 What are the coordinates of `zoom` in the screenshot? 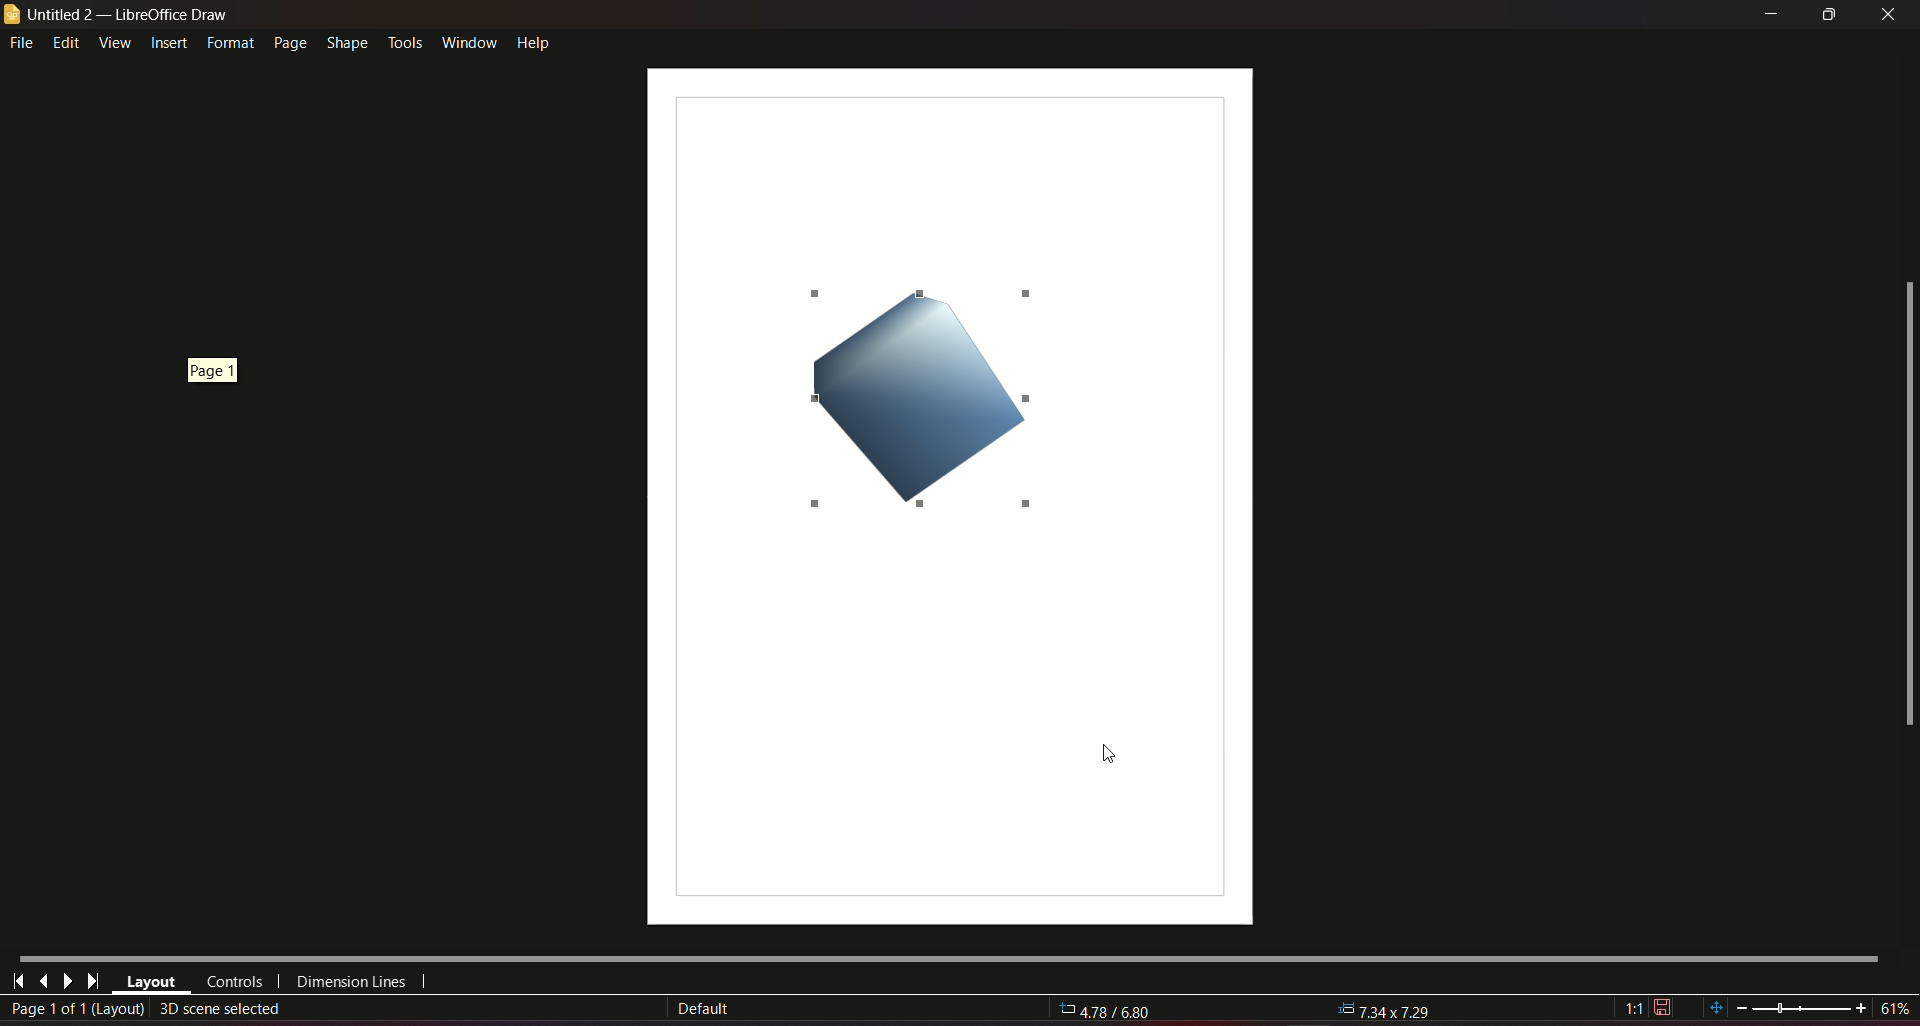 It's located at (1807, 1006).